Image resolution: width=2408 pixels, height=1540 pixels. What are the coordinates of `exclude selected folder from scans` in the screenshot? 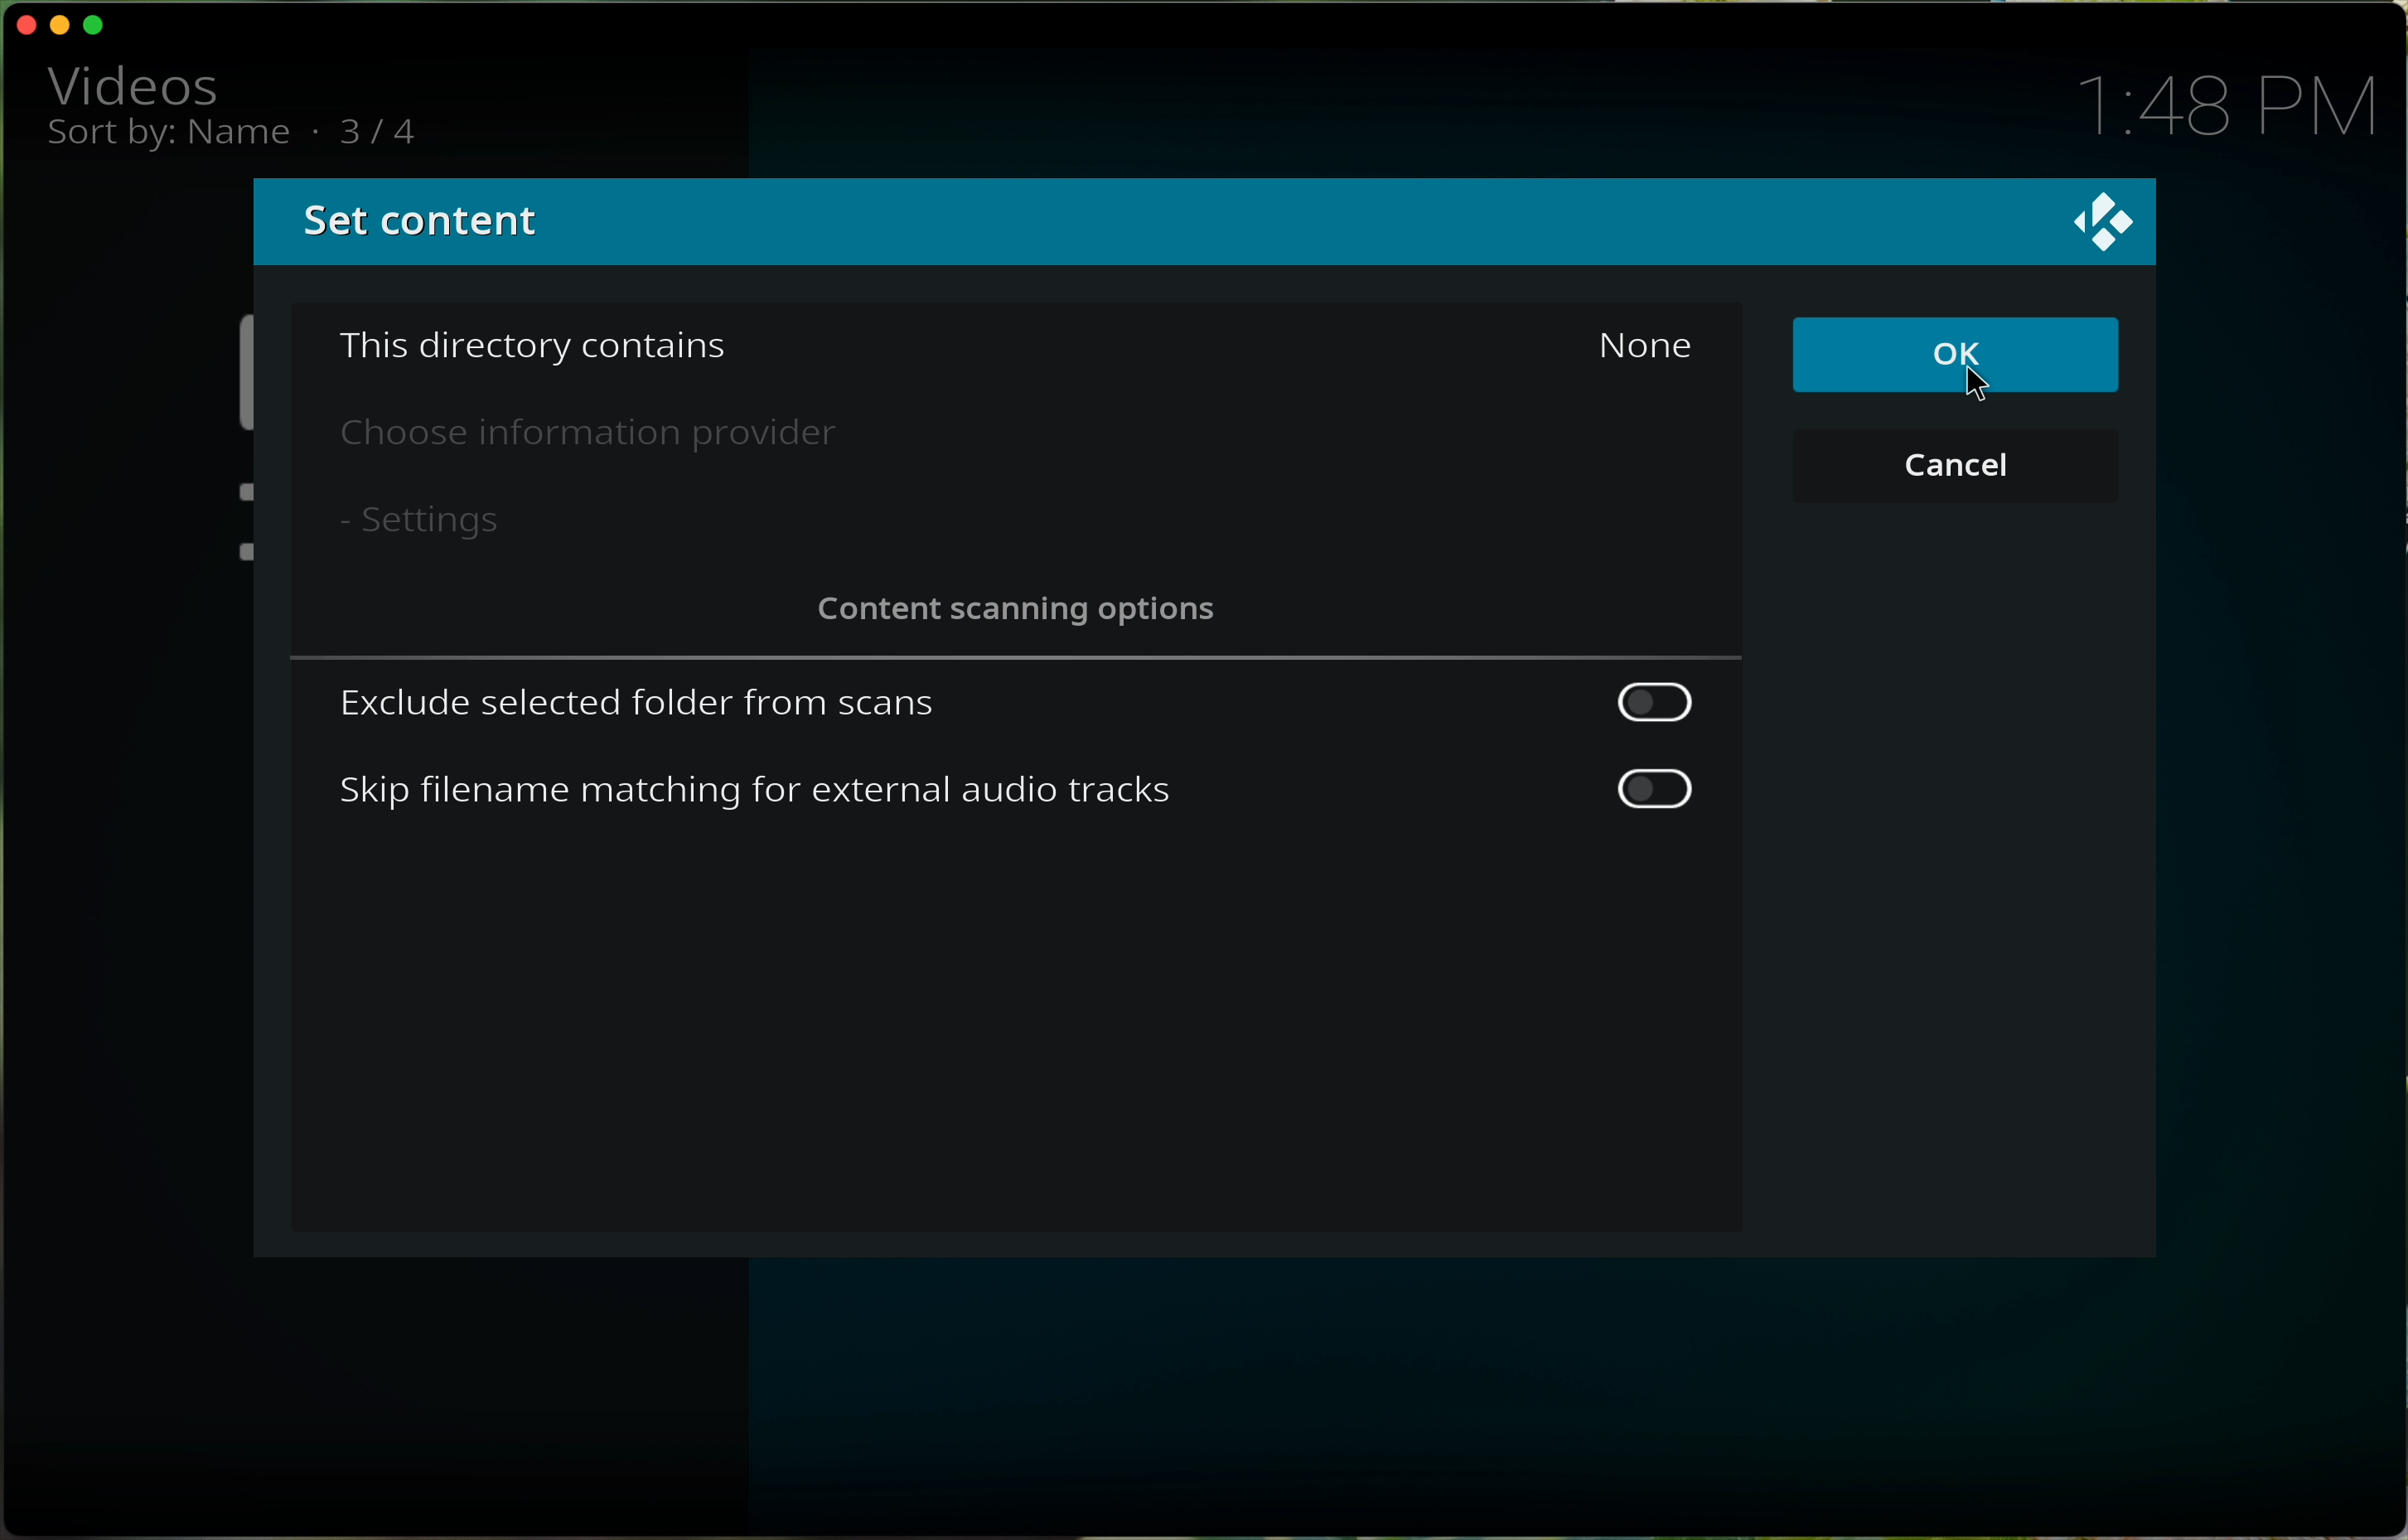 It's located at (1020, 705).